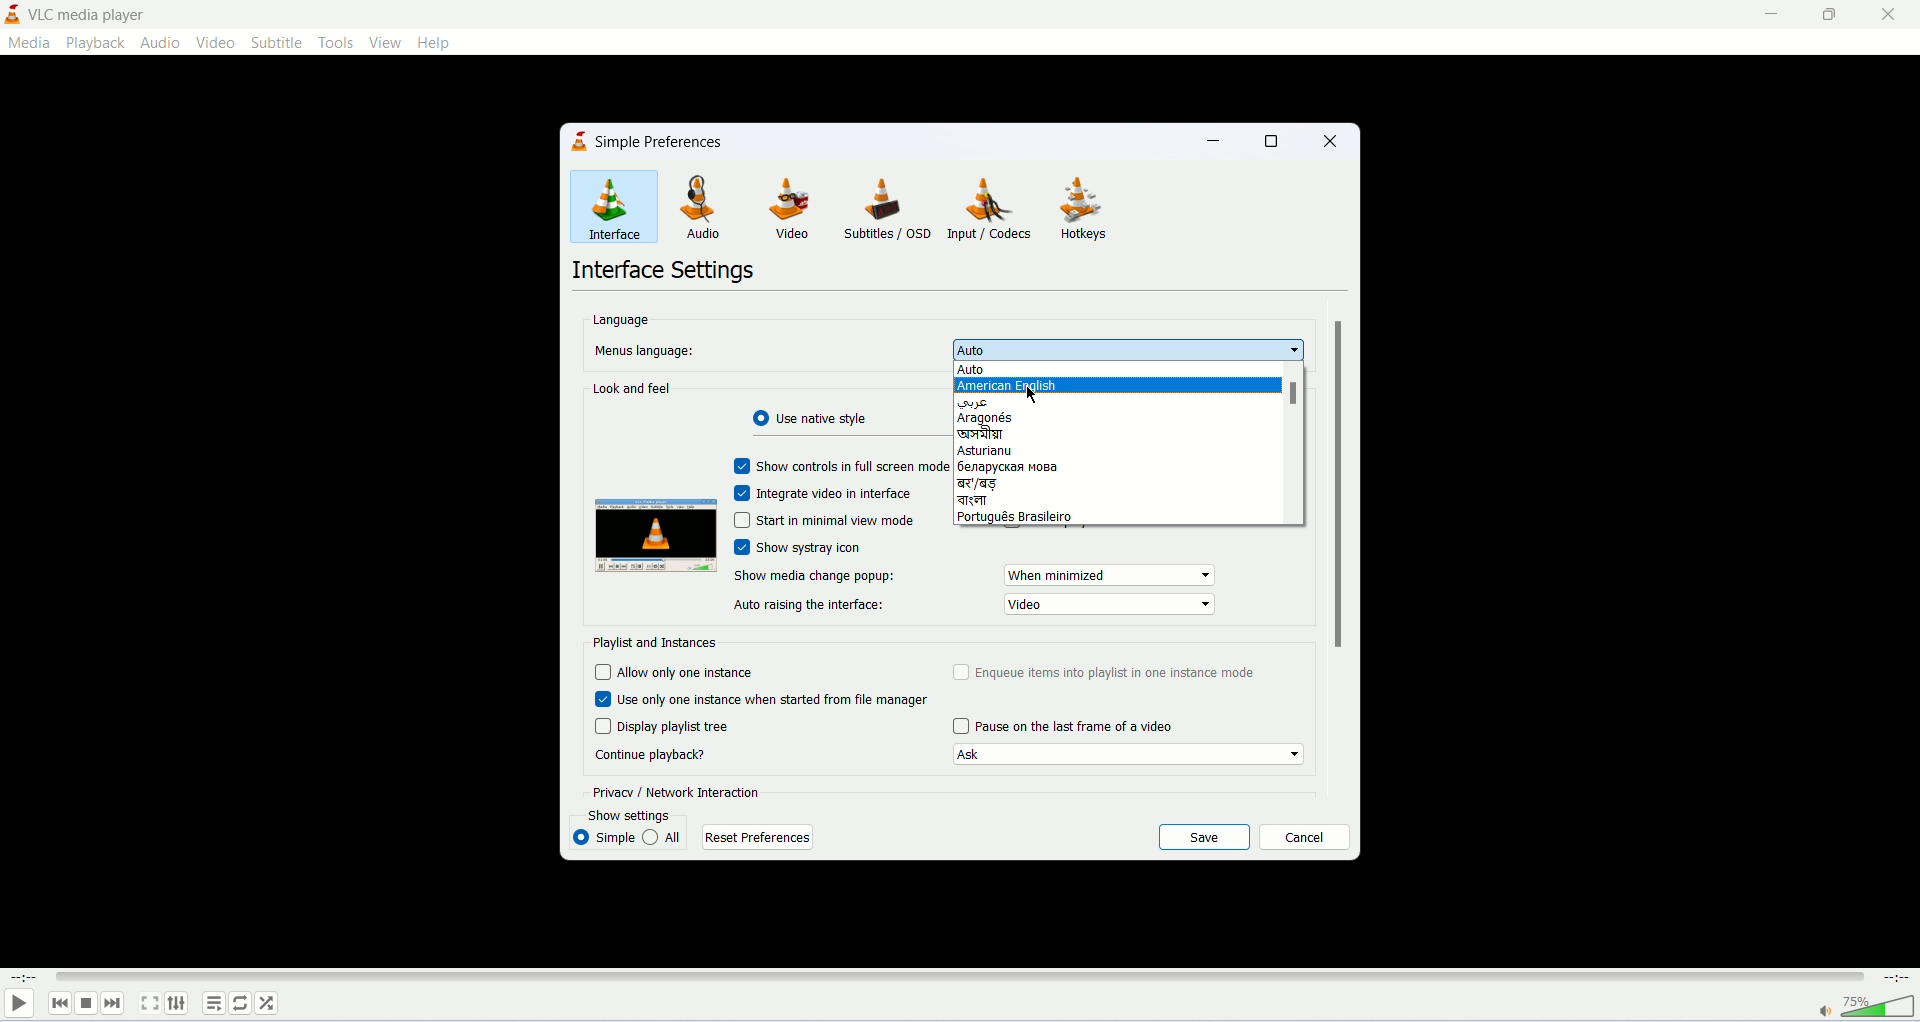  What do you see at coordinates (581, 142) in the screenshot?
I see `icon` at bounding box center [581, 142].